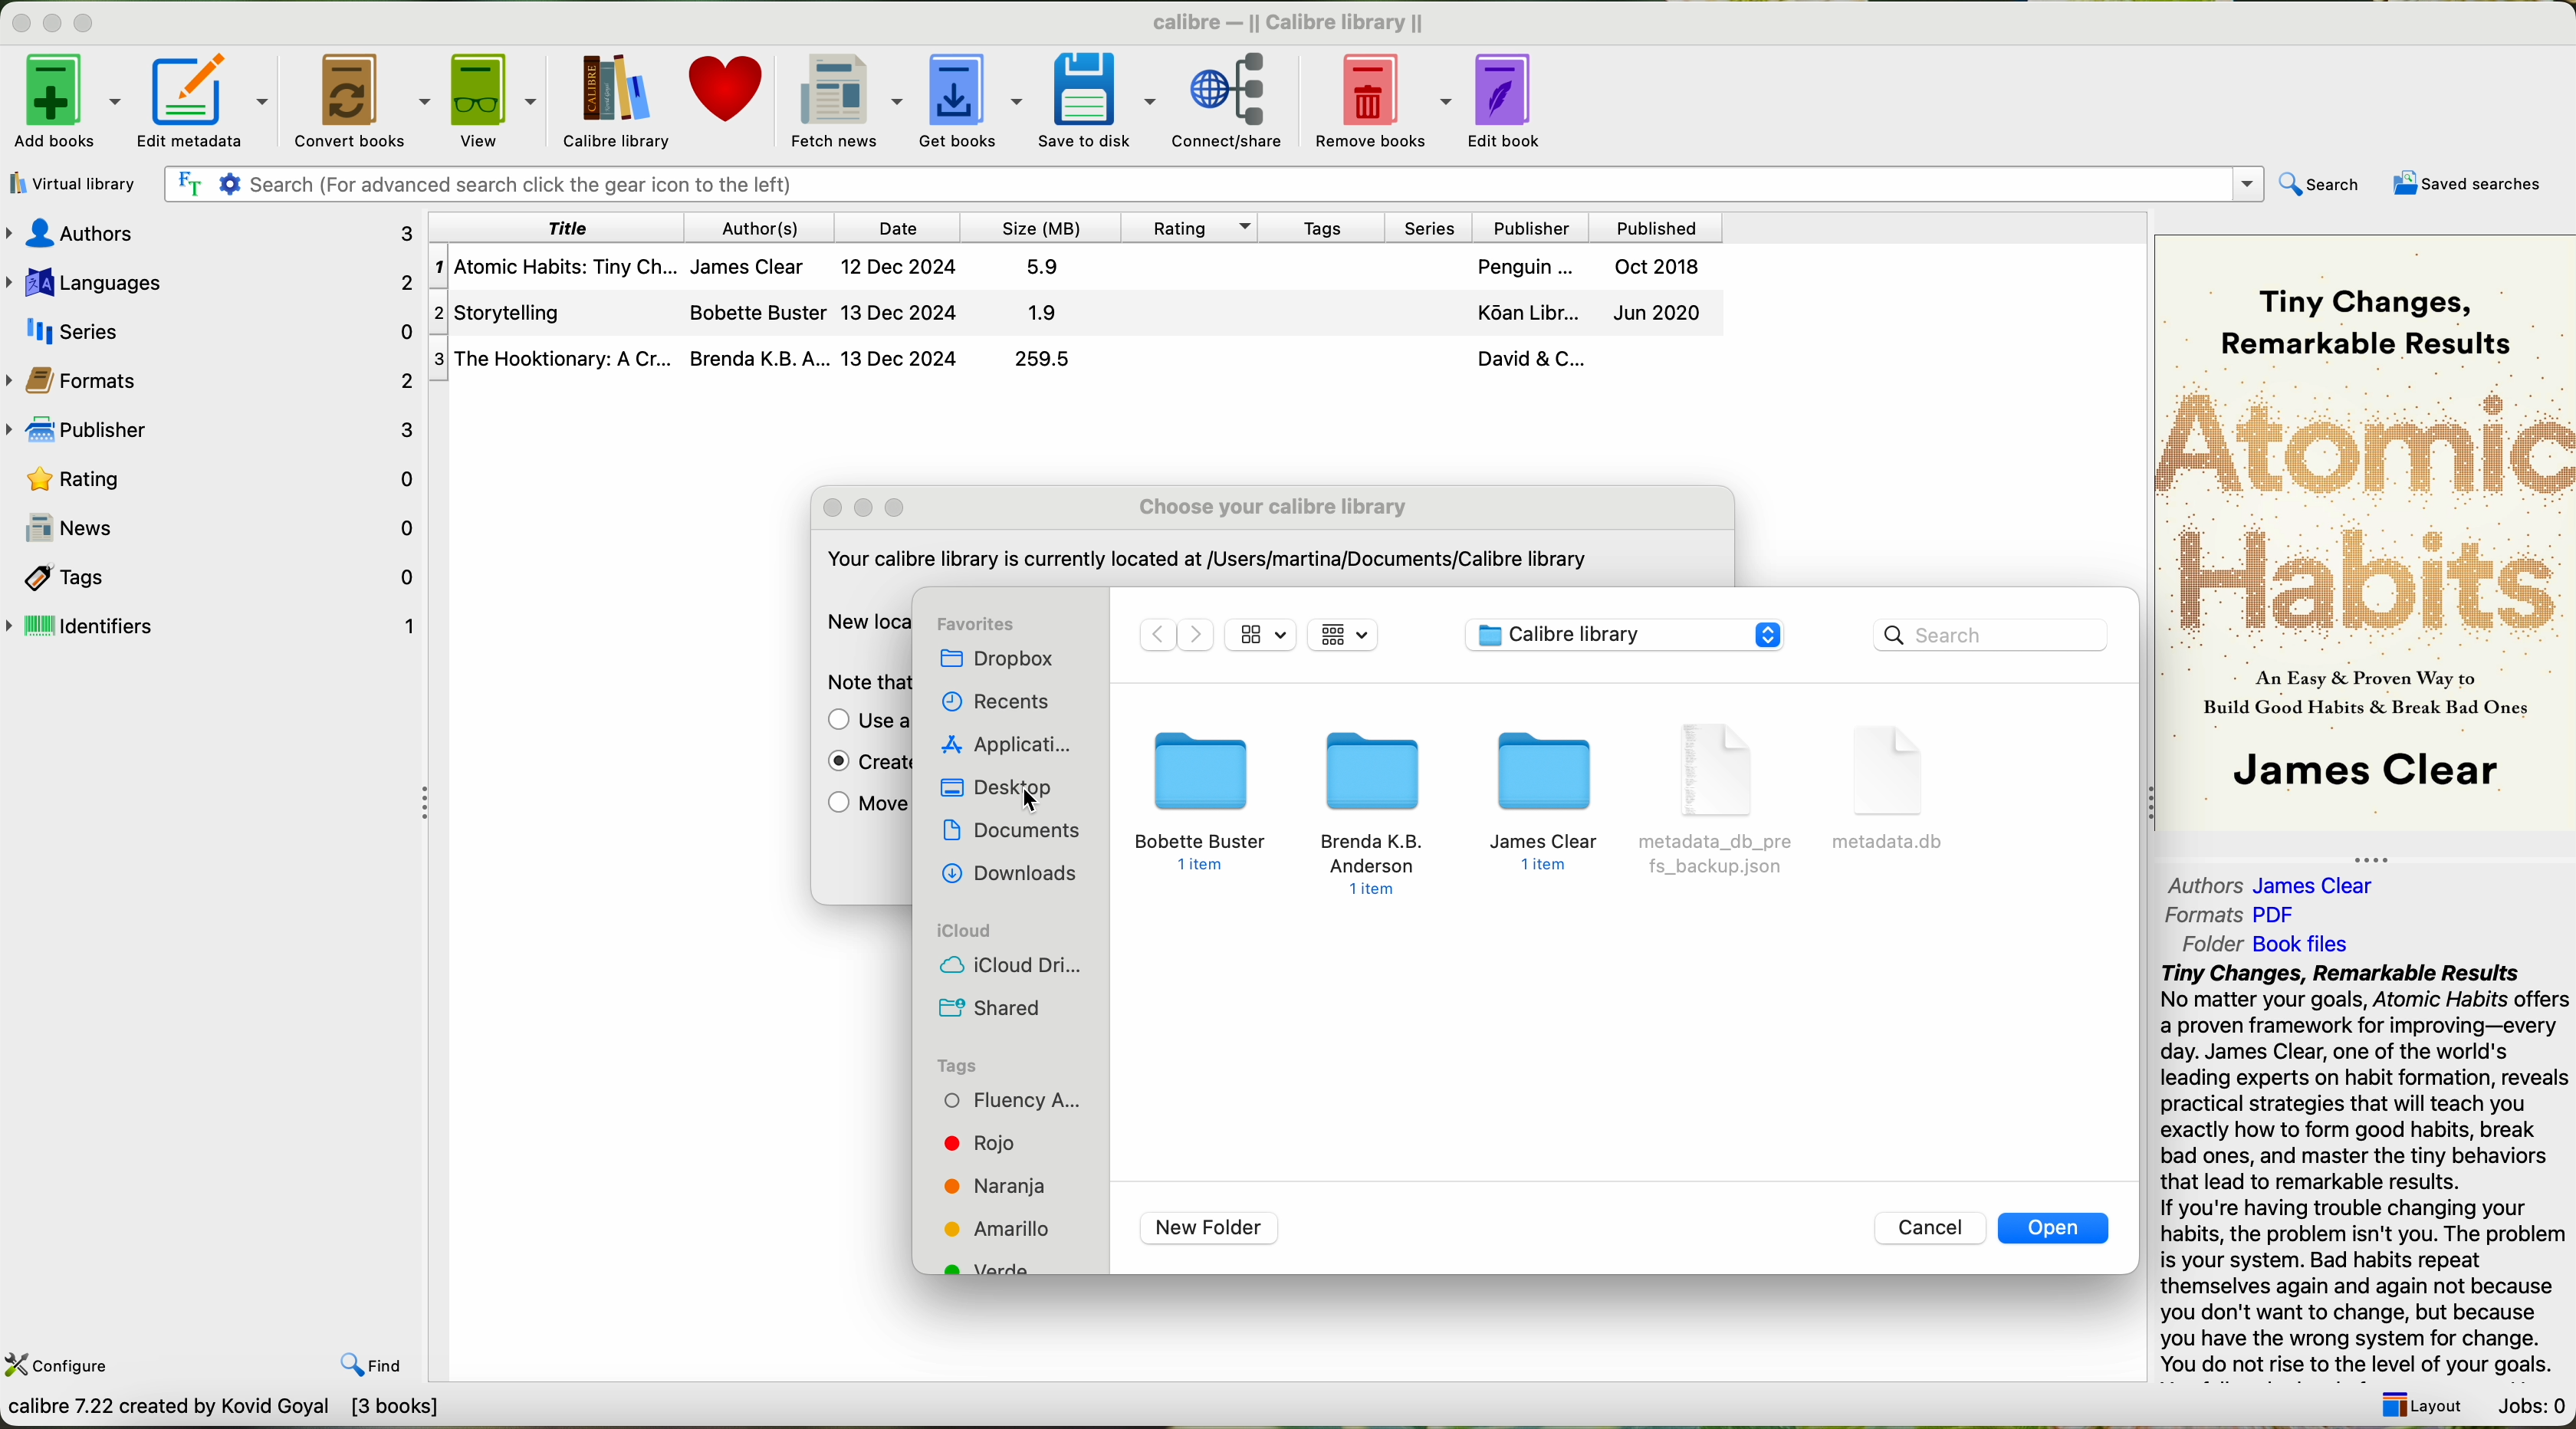 Image resolution: width=2576 pixels, height=1429 pixels. What do you see at coordinates (64, 106) in the screenshot?
I see `add books` at bounding box center [64, 106].